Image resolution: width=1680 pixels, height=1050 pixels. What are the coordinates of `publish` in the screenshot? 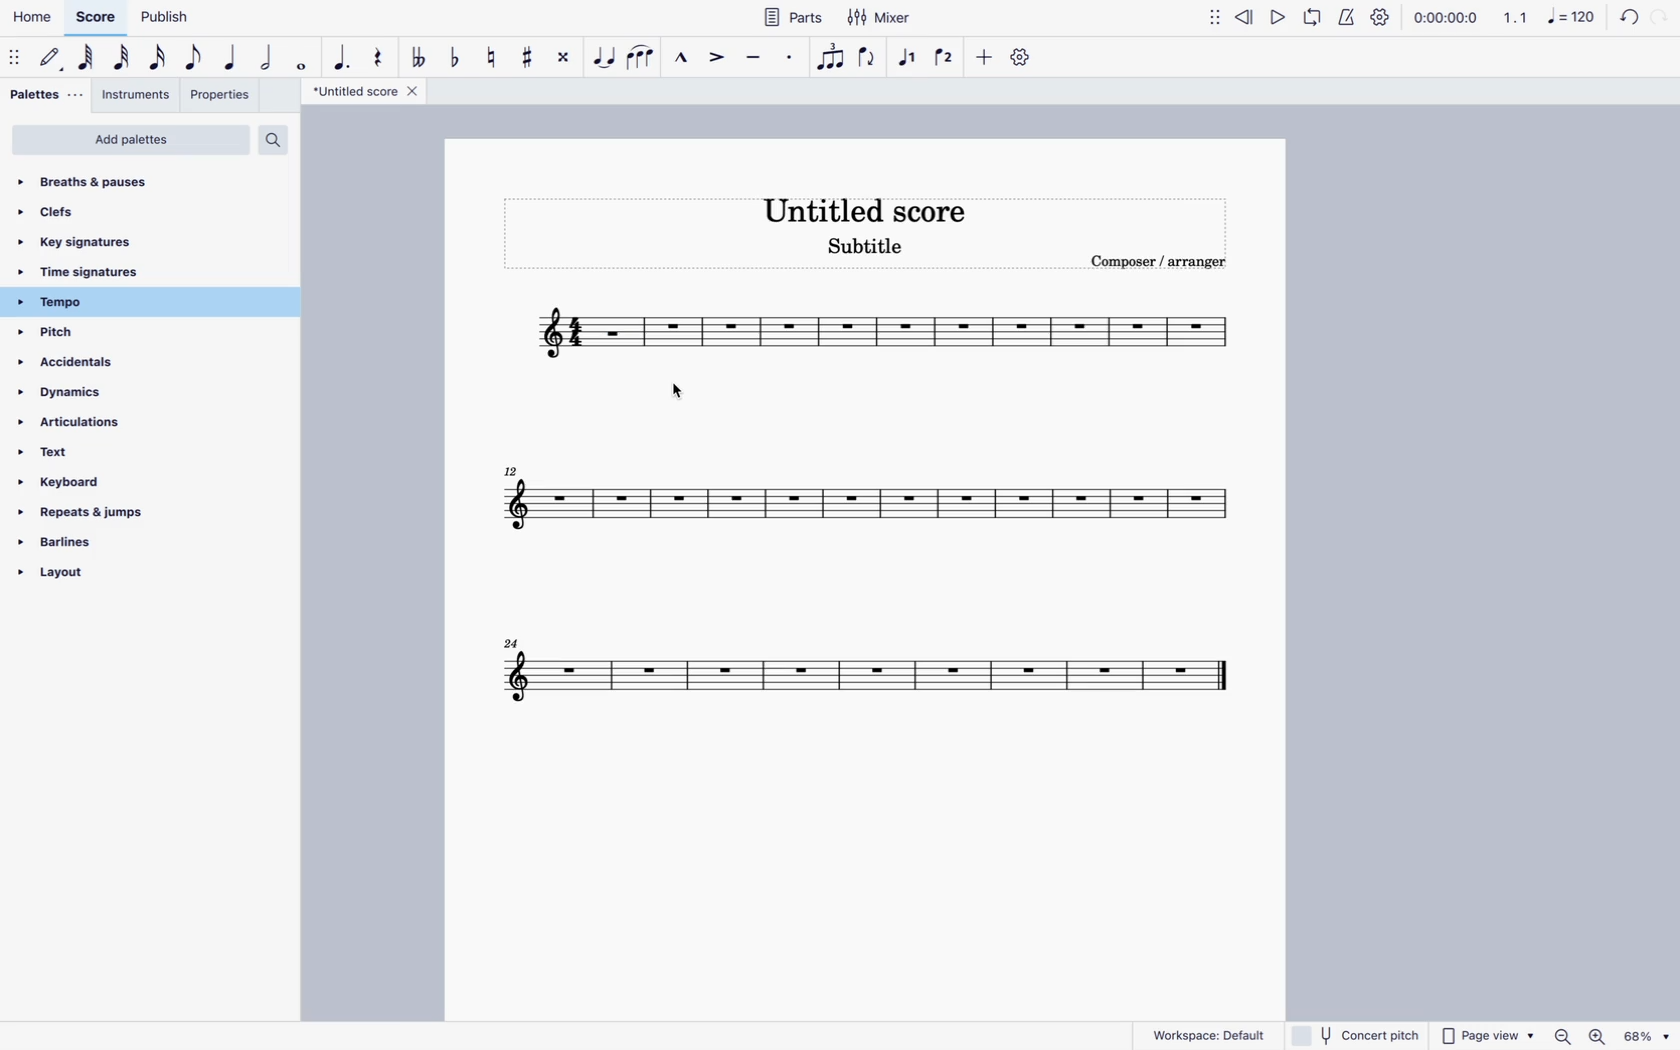 It's located at (165, 18).